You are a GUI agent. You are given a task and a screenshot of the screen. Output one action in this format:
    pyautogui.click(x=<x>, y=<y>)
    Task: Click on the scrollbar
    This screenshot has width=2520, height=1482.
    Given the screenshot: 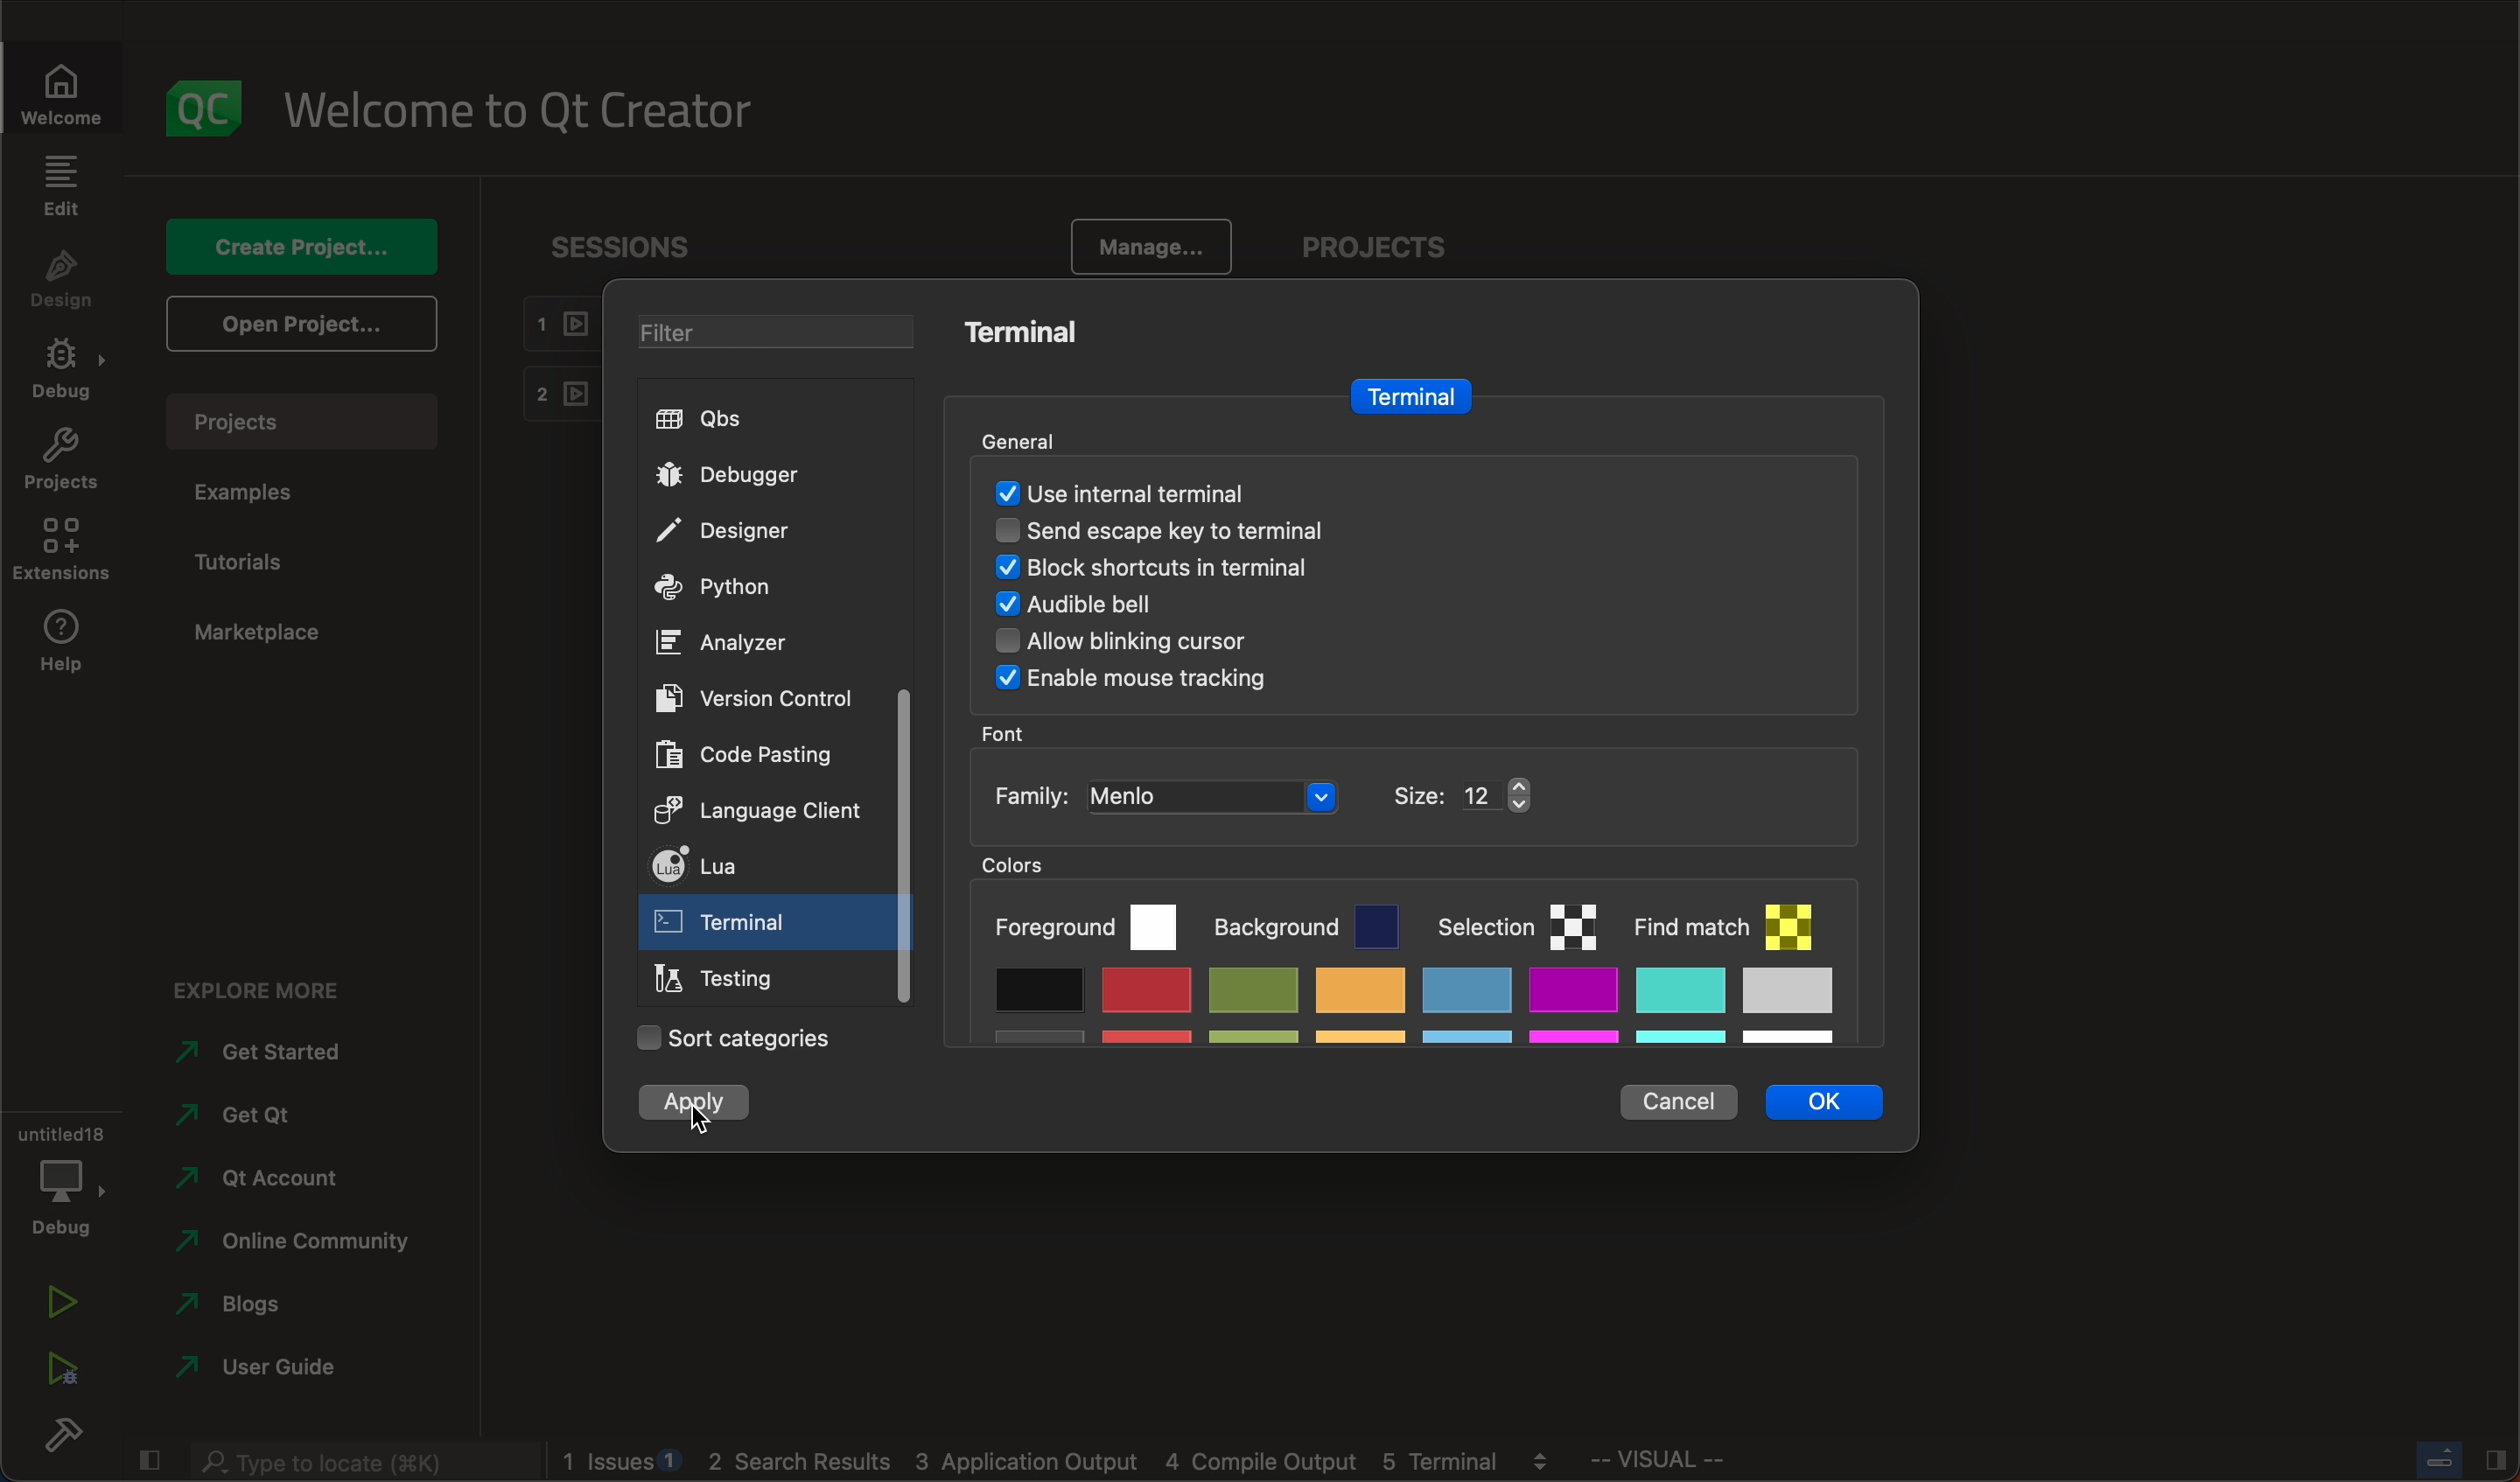 What is the action you would take?
    pyautogui.click(x=903, y=845)
    